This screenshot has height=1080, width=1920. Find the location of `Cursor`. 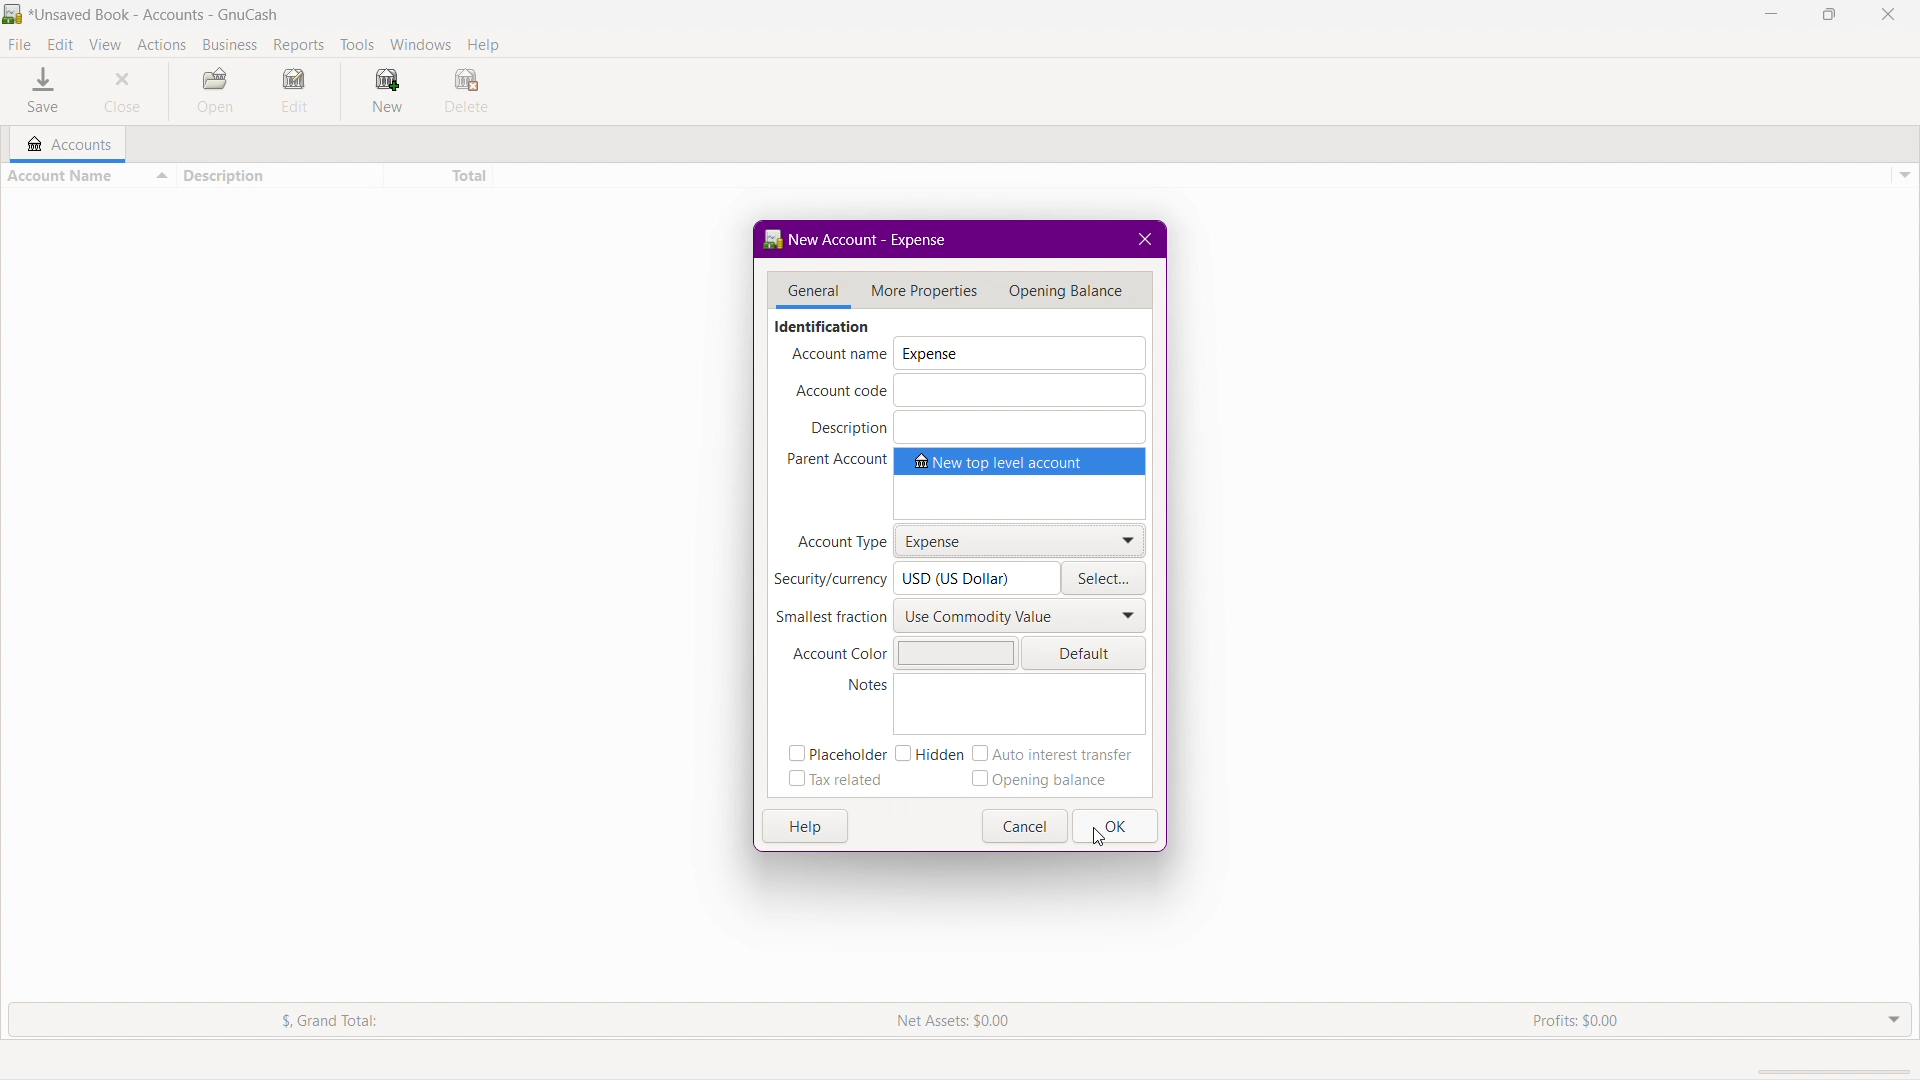

Cursor is located at coordinates (1100, 834).